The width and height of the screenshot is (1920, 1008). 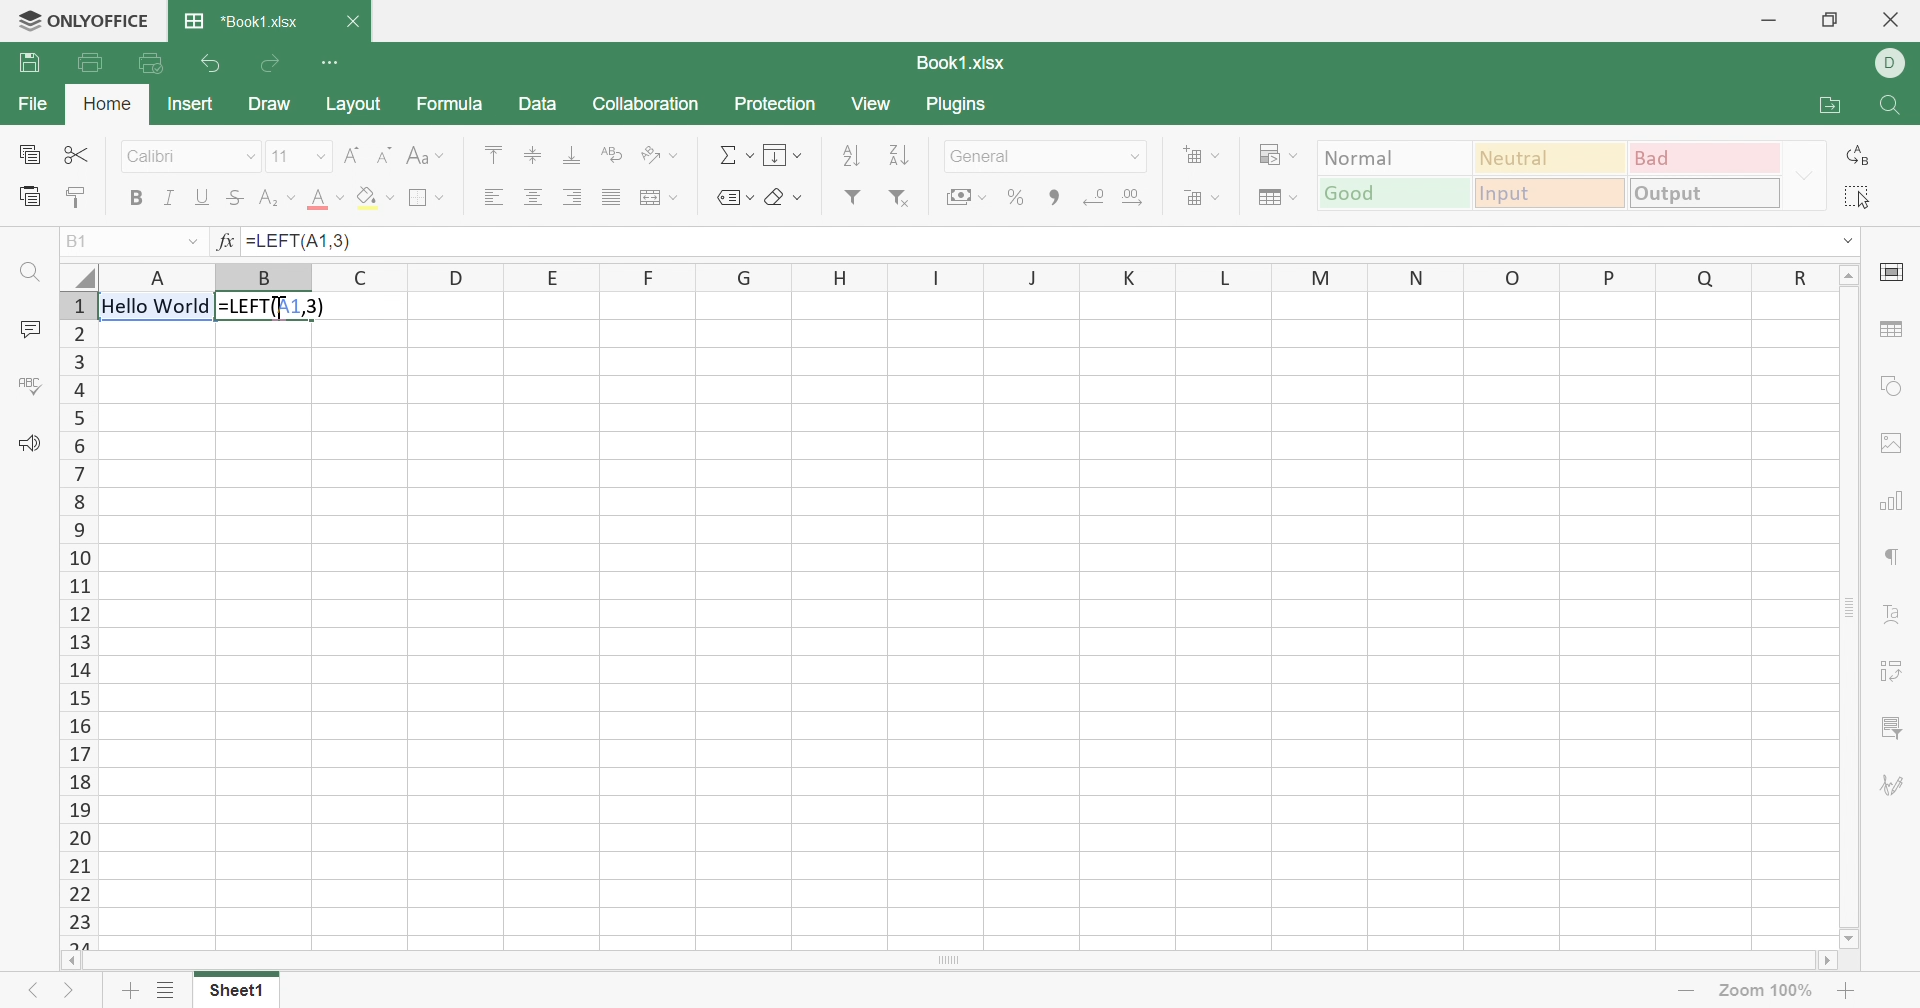 I want to click on Change case, so click(x=426, y=155).